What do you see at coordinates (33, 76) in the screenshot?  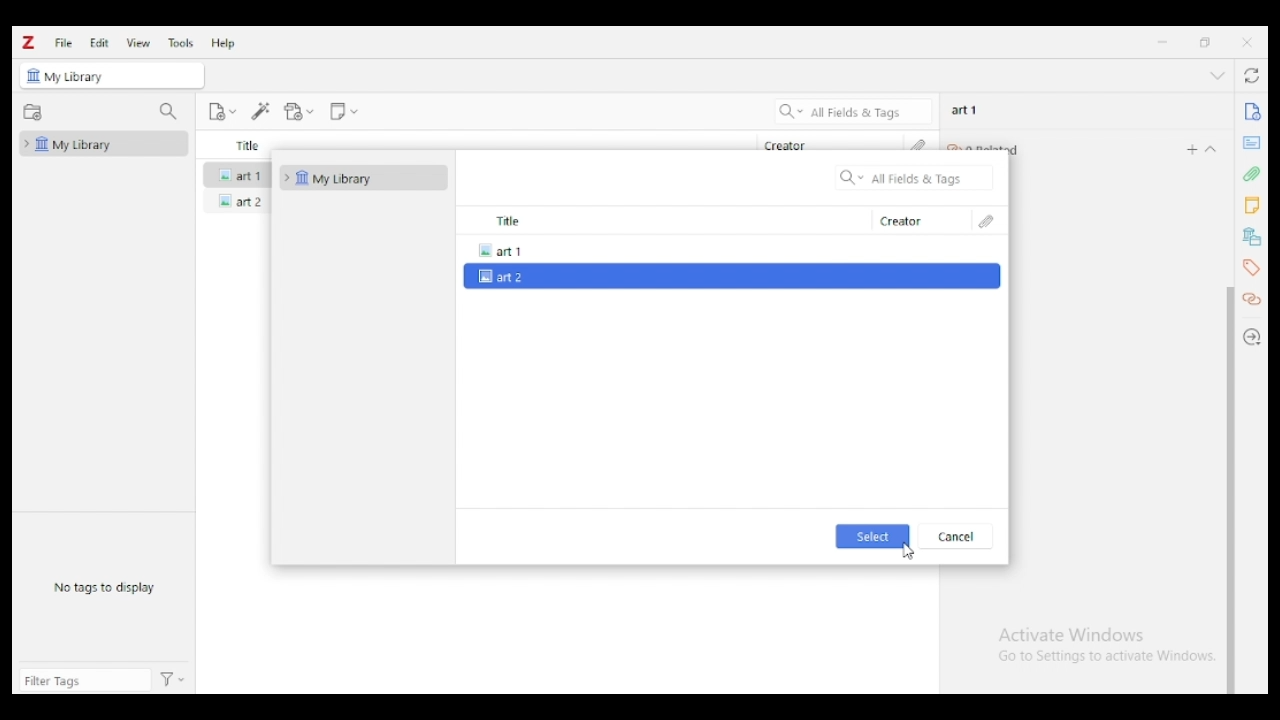 I see `icon` at bounding box center [33, 76].